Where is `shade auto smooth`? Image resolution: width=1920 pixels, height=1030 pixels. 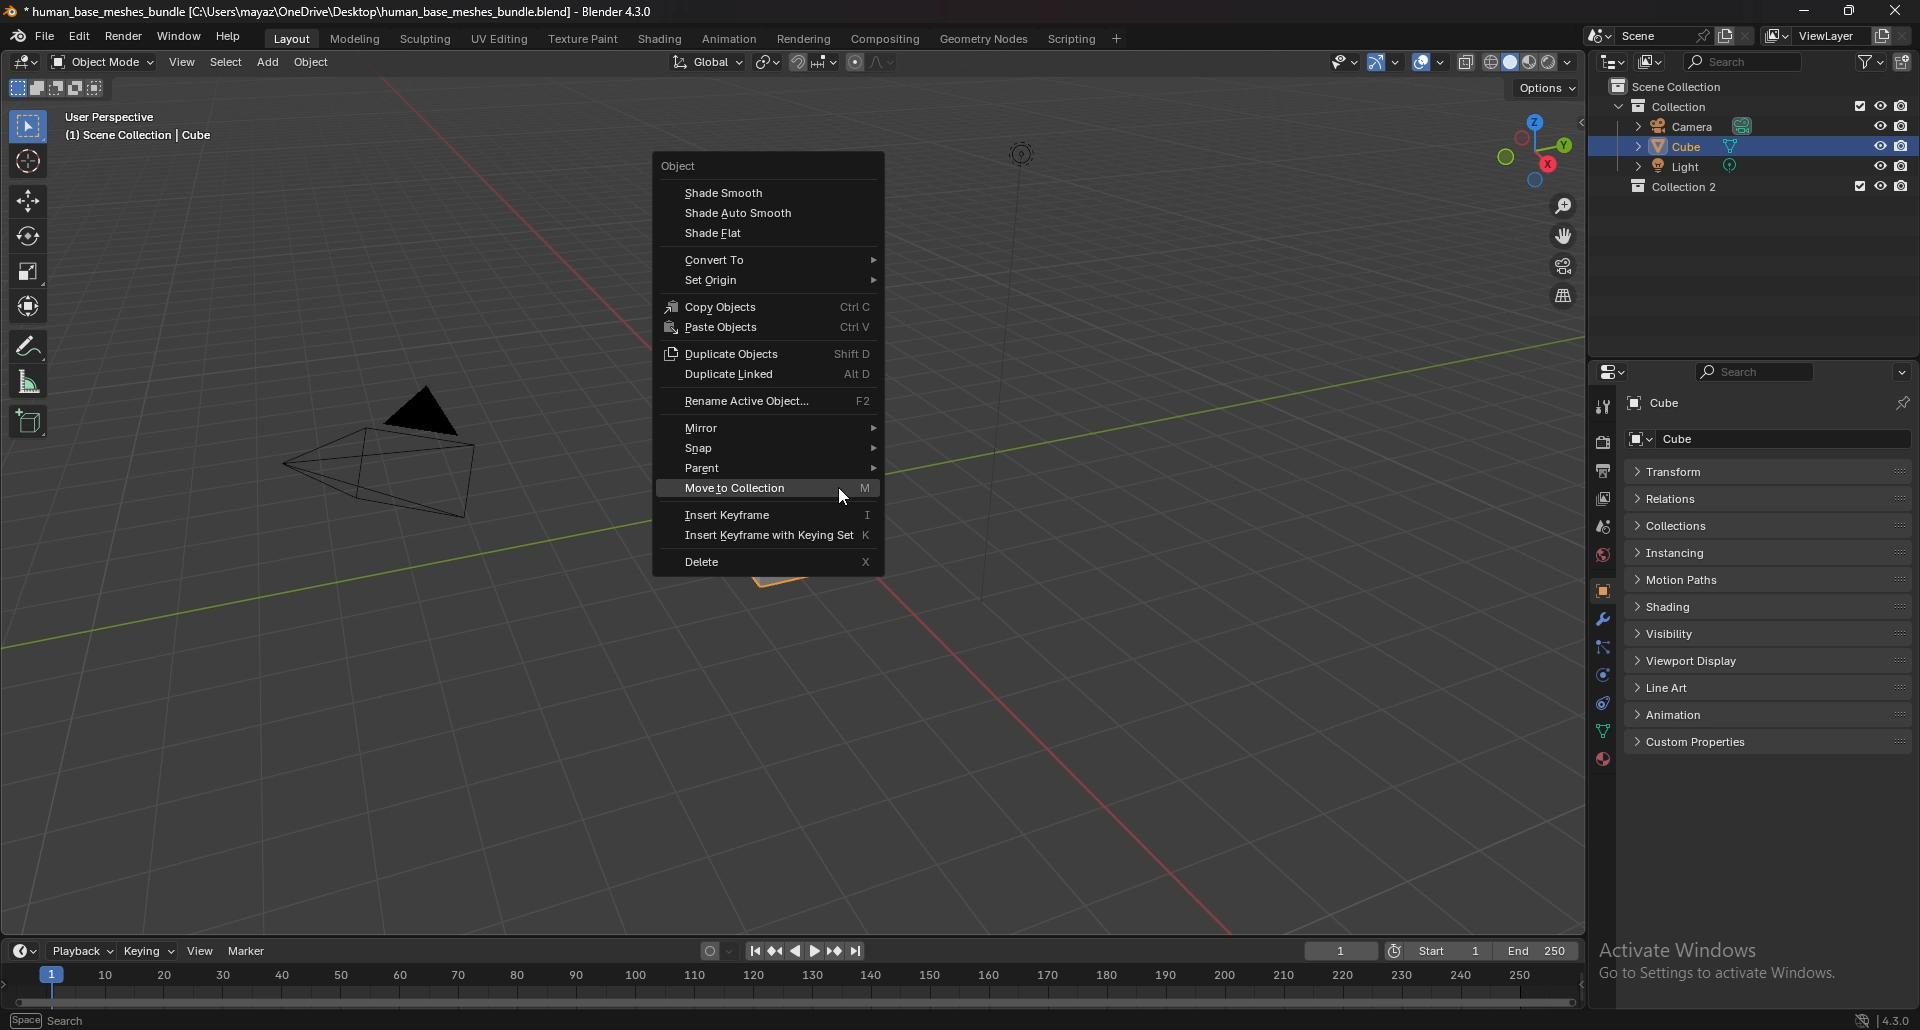
shade auto smooth is located at coordinates (771, 213).